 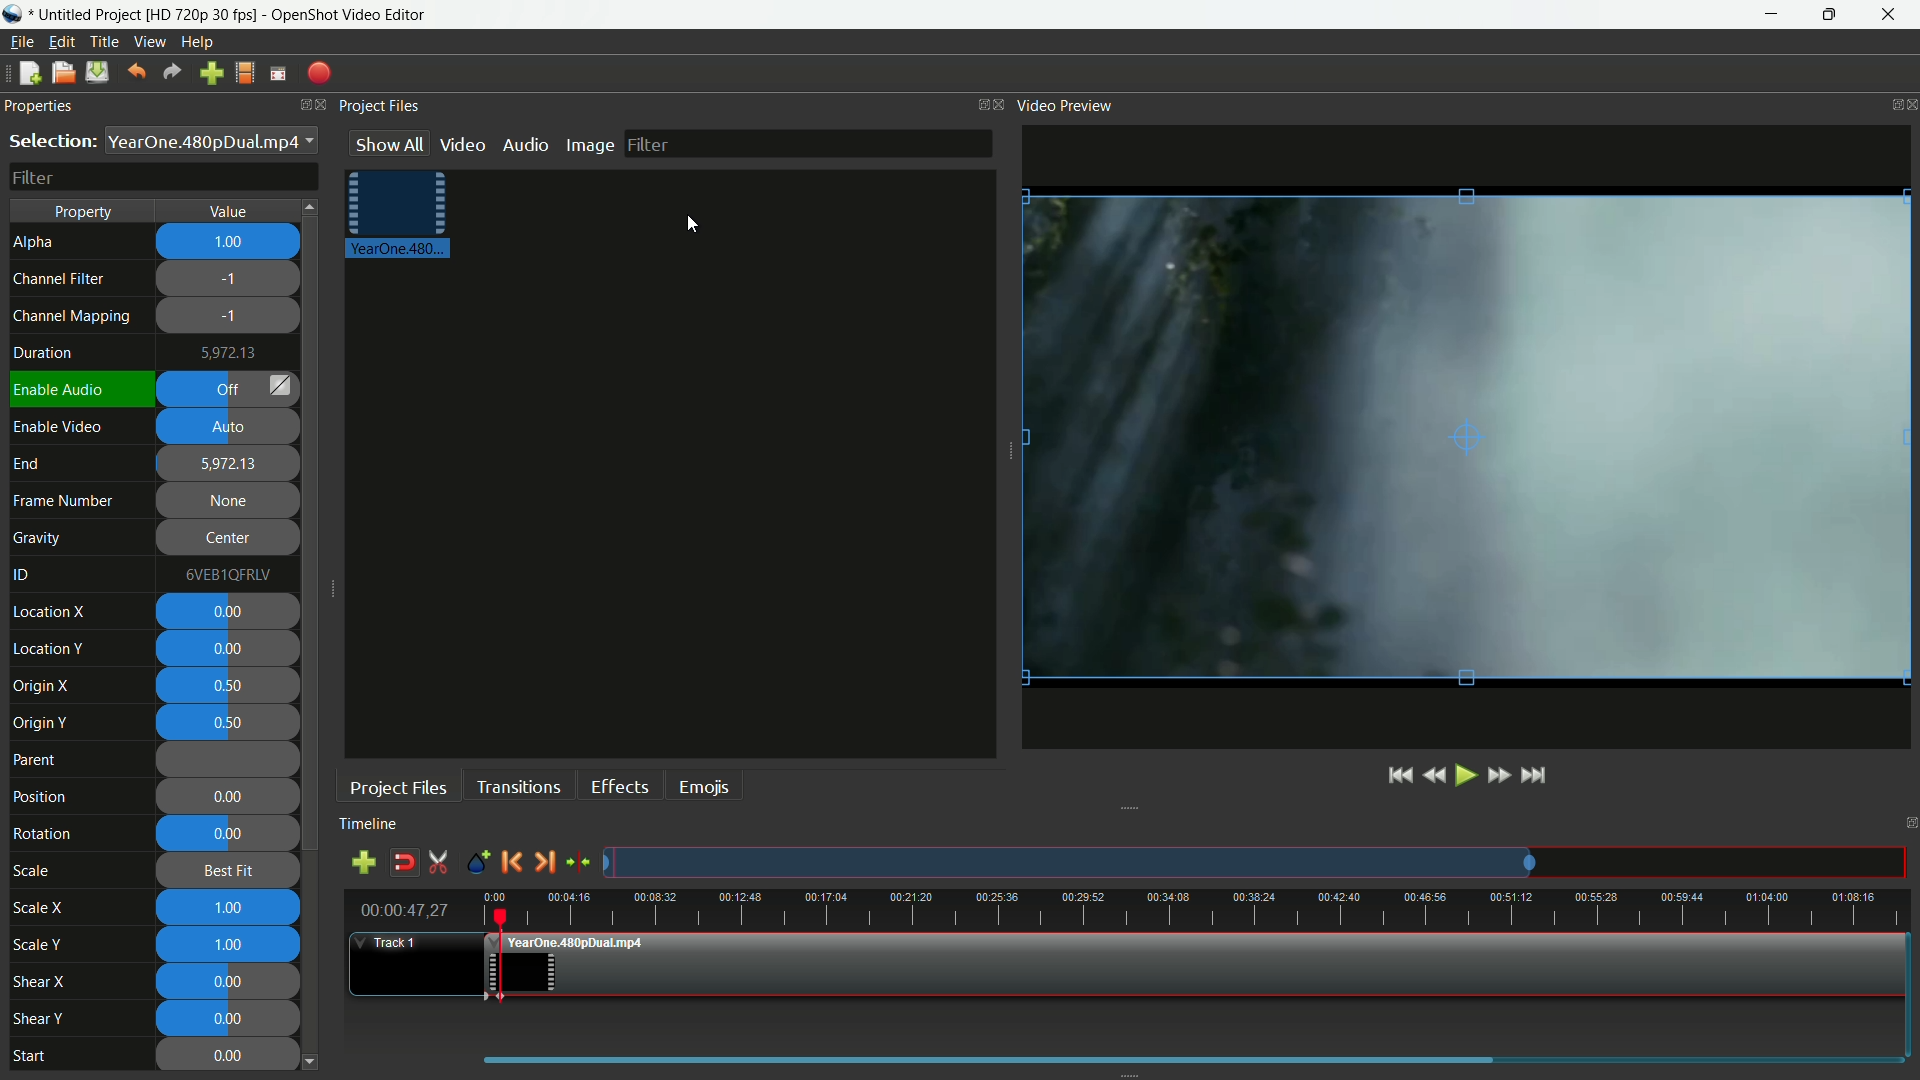 I want to click on fast forward, so click(x=1453, y=775).